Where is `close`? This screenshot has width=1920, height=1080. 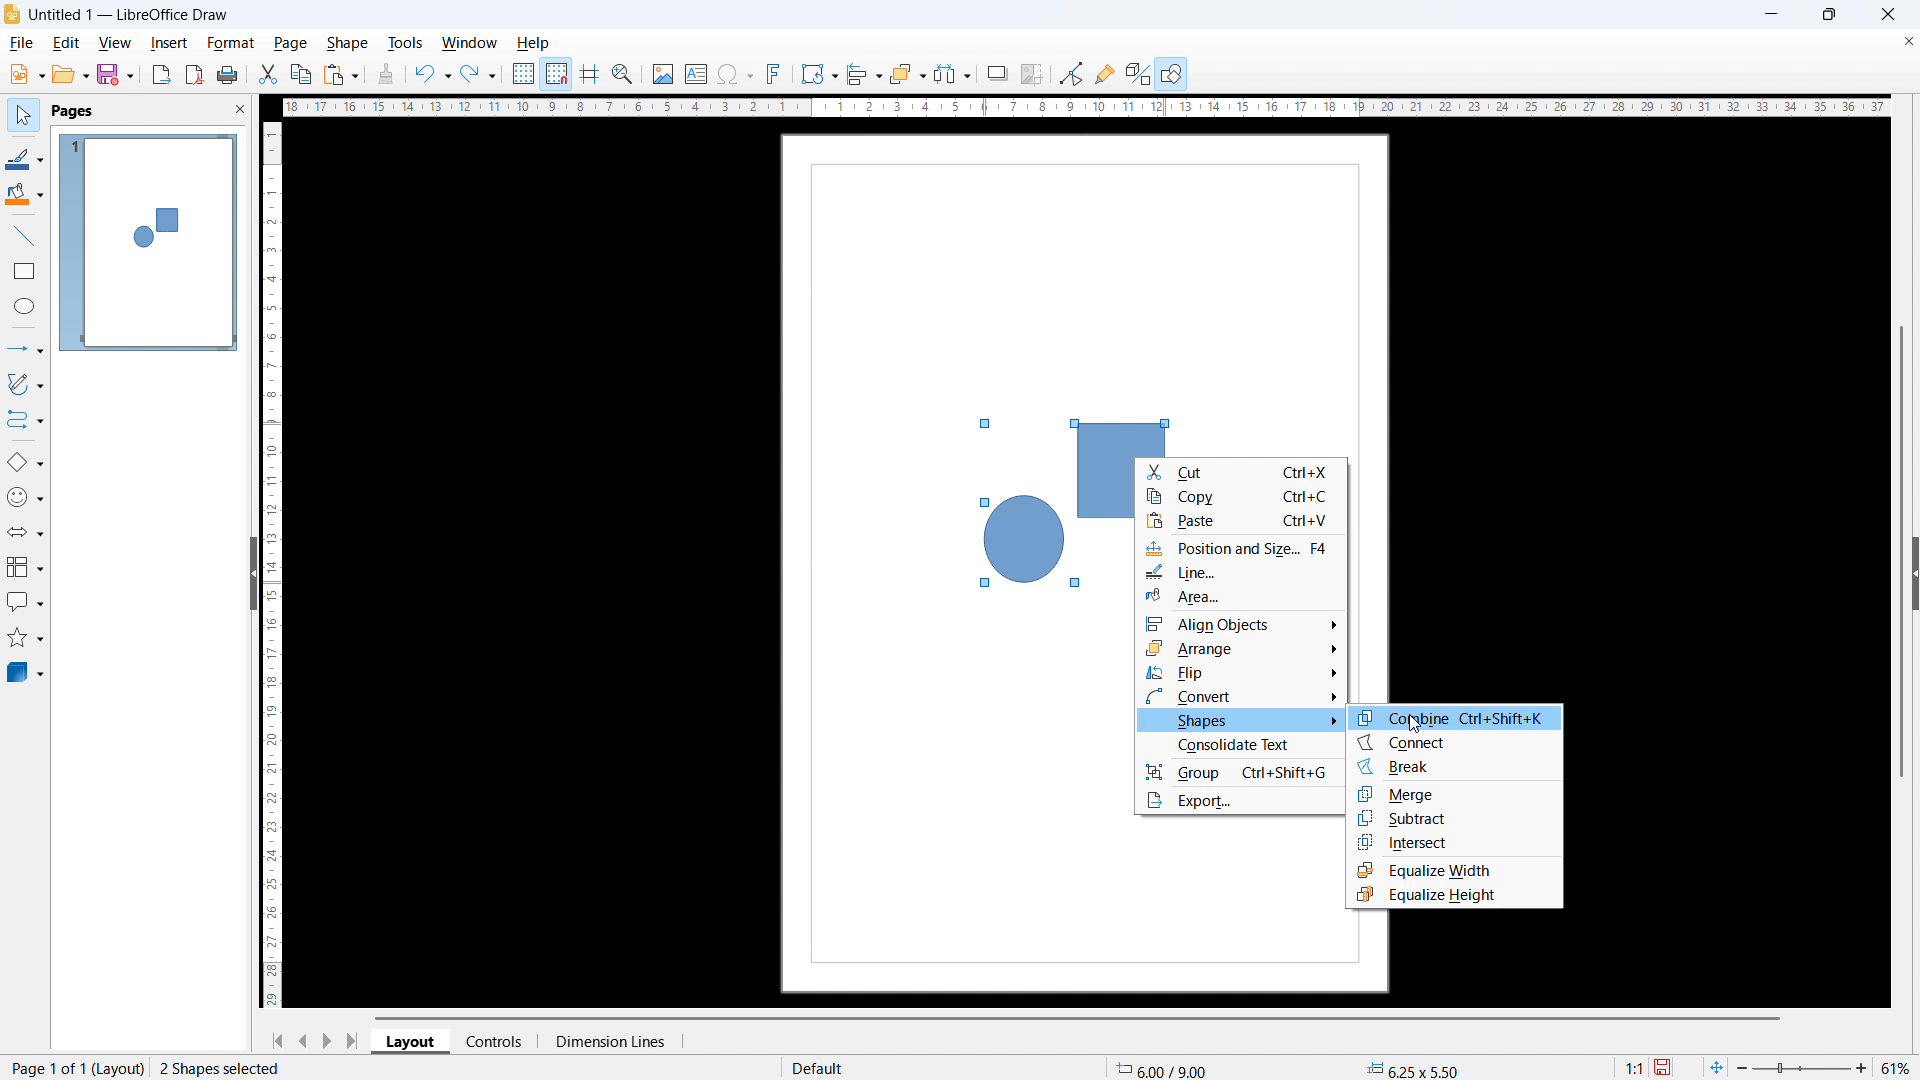 close is located at coordinates (1889, 14).